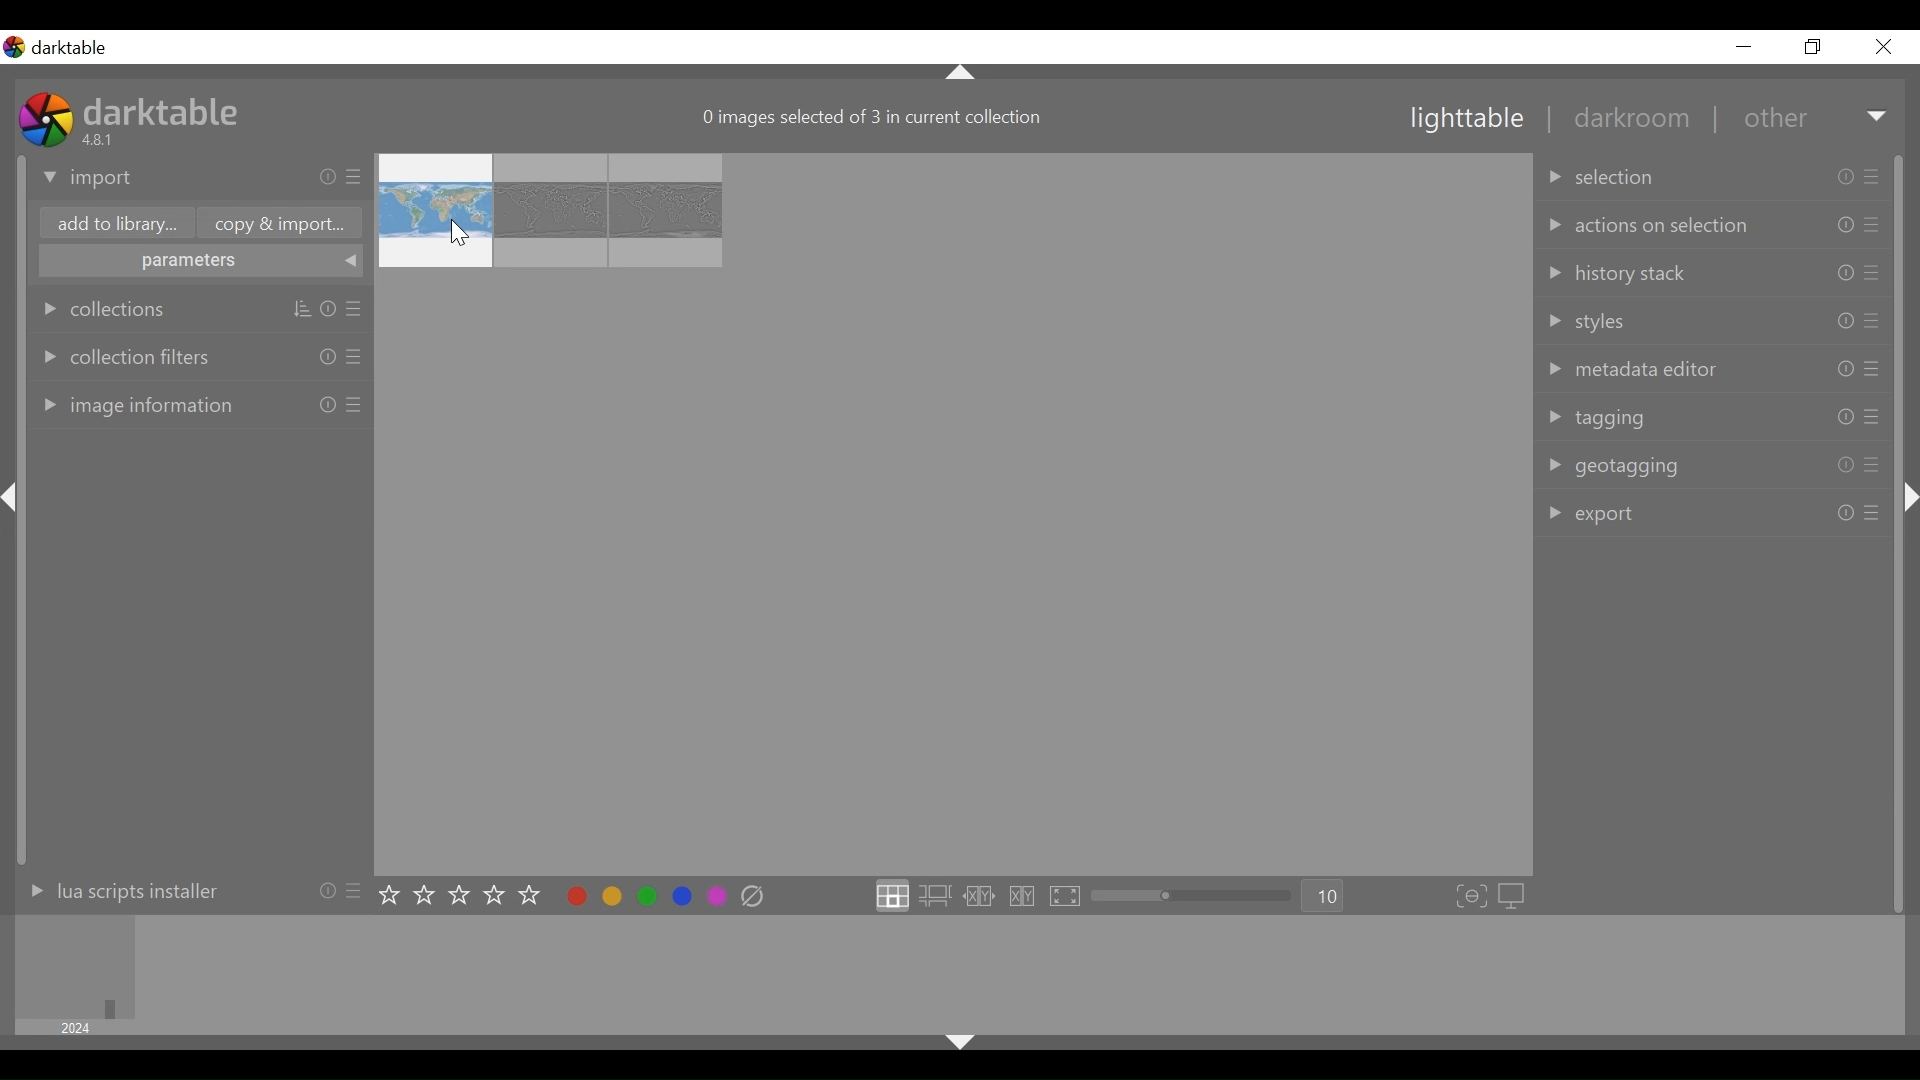  What do you see at coordinates (1905, 511) in the screenshot?
I see `` at bounding box center [1905, 511].